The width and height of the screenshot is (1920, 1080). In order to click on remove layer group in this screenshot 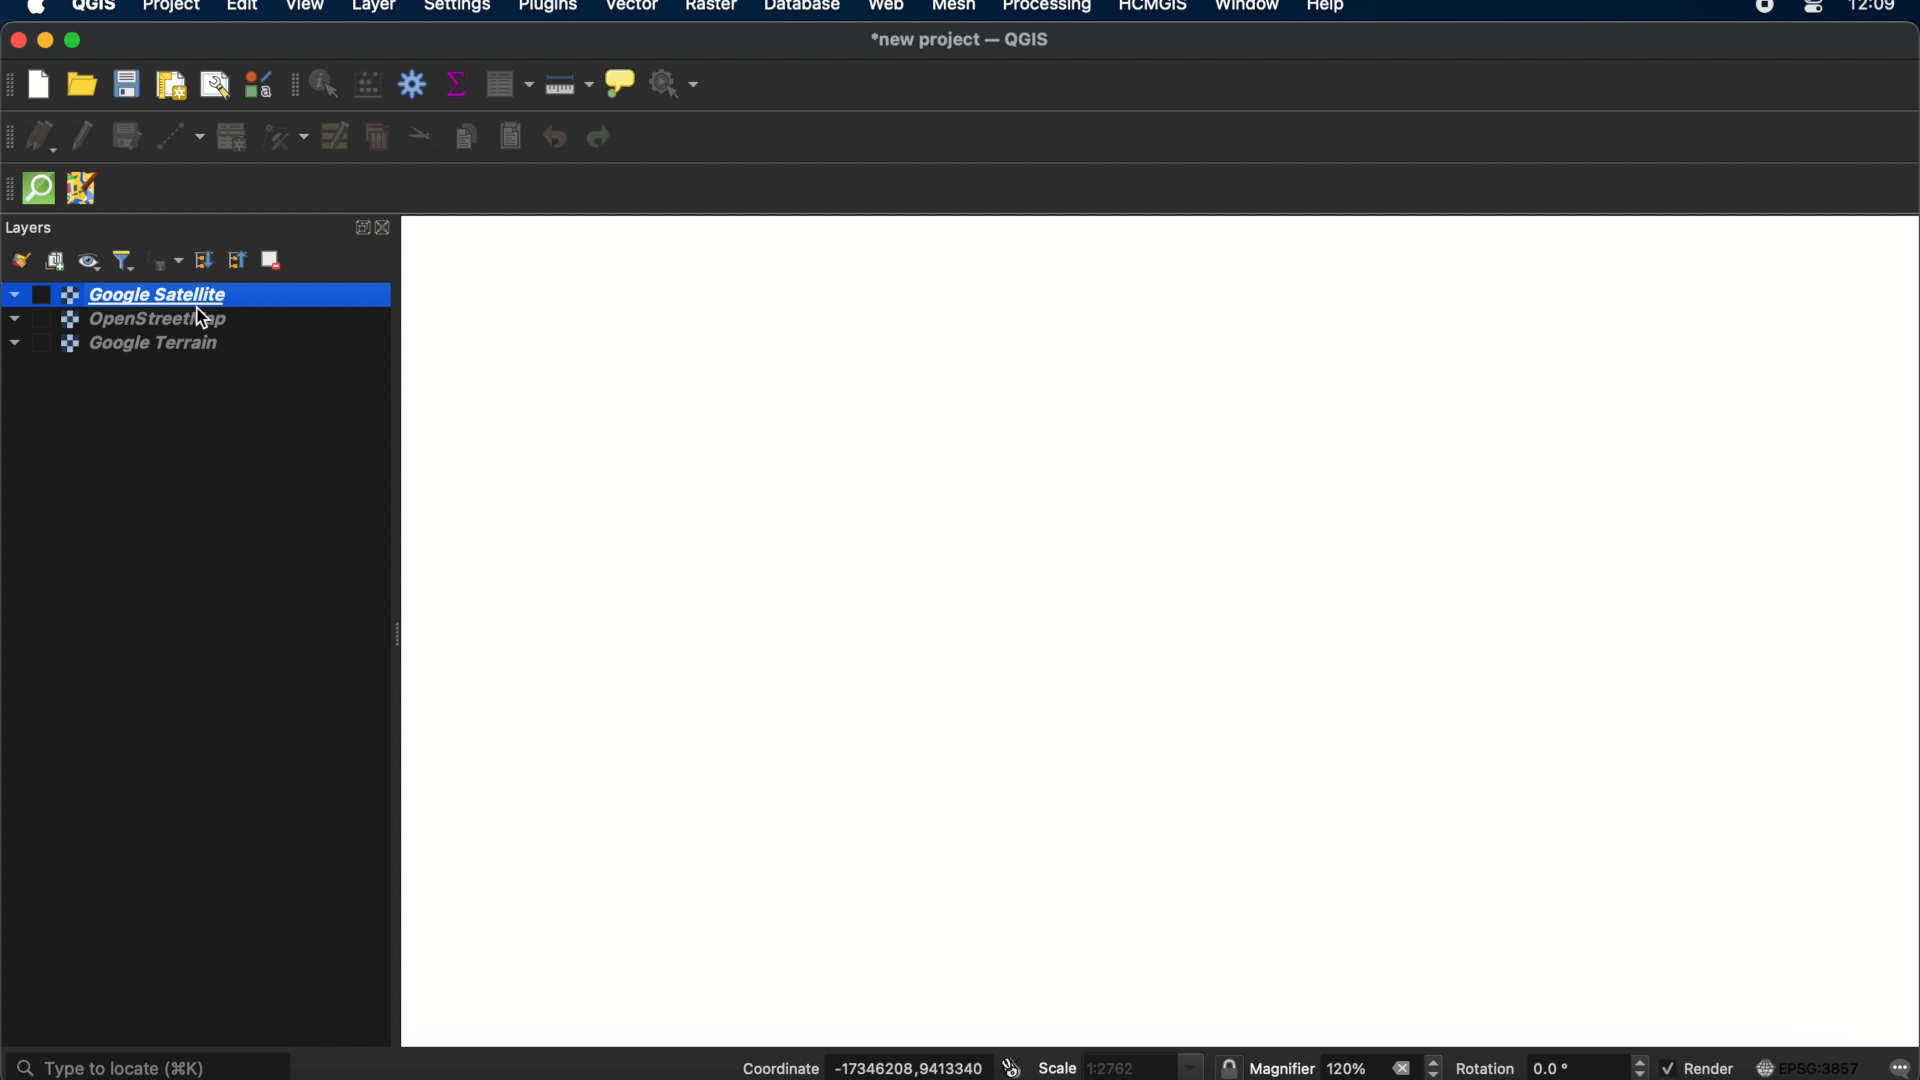, I will do `click(274, 263)`.